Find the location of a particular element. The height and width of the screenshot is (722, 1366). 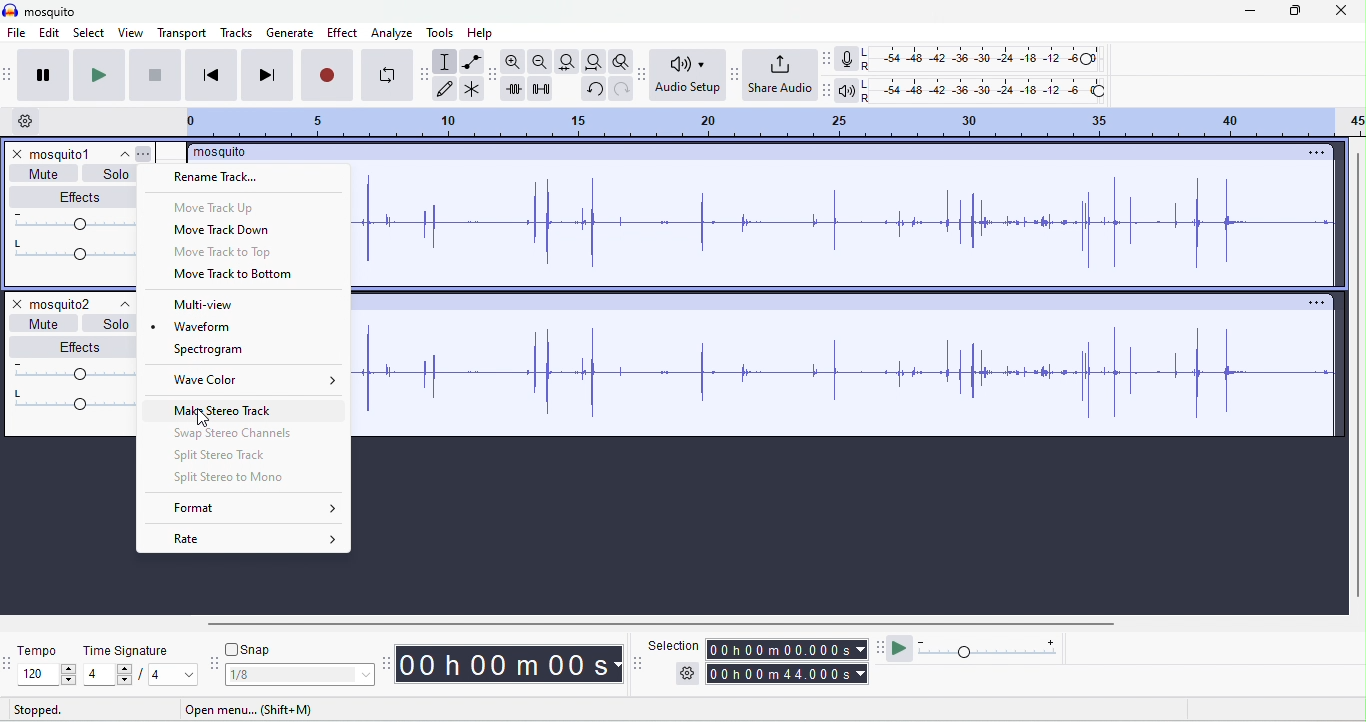

help is located at coordinates (480, 33).